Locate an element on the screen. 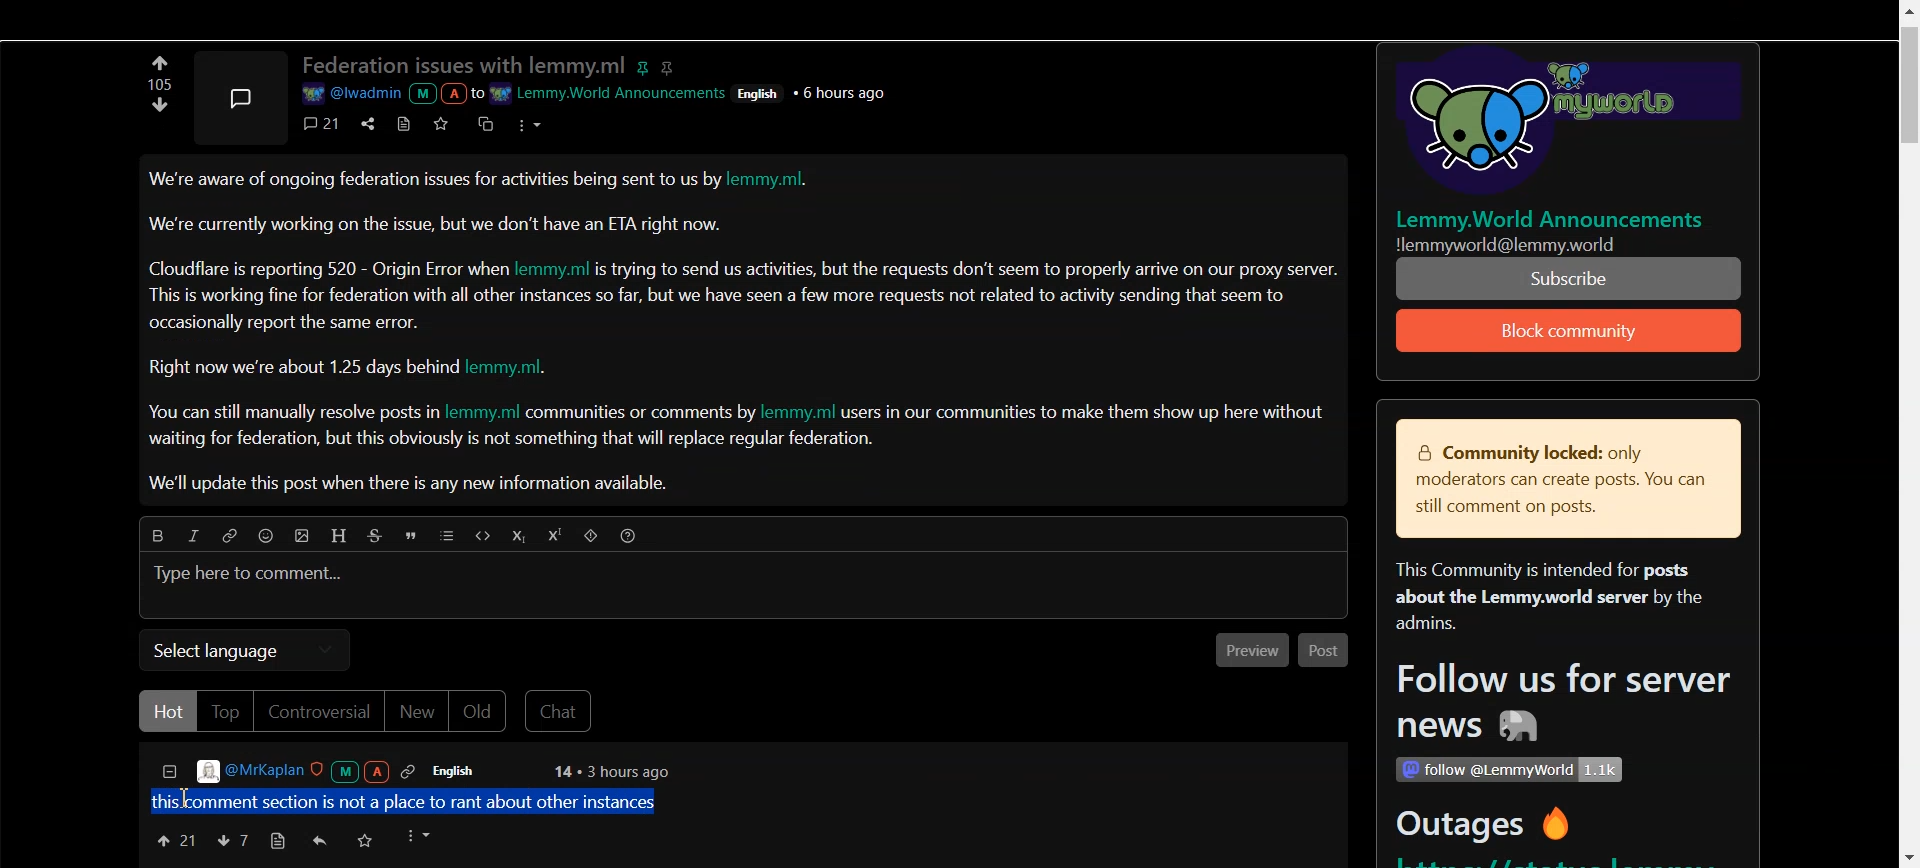  Quote is located at coordinates (414, 538).